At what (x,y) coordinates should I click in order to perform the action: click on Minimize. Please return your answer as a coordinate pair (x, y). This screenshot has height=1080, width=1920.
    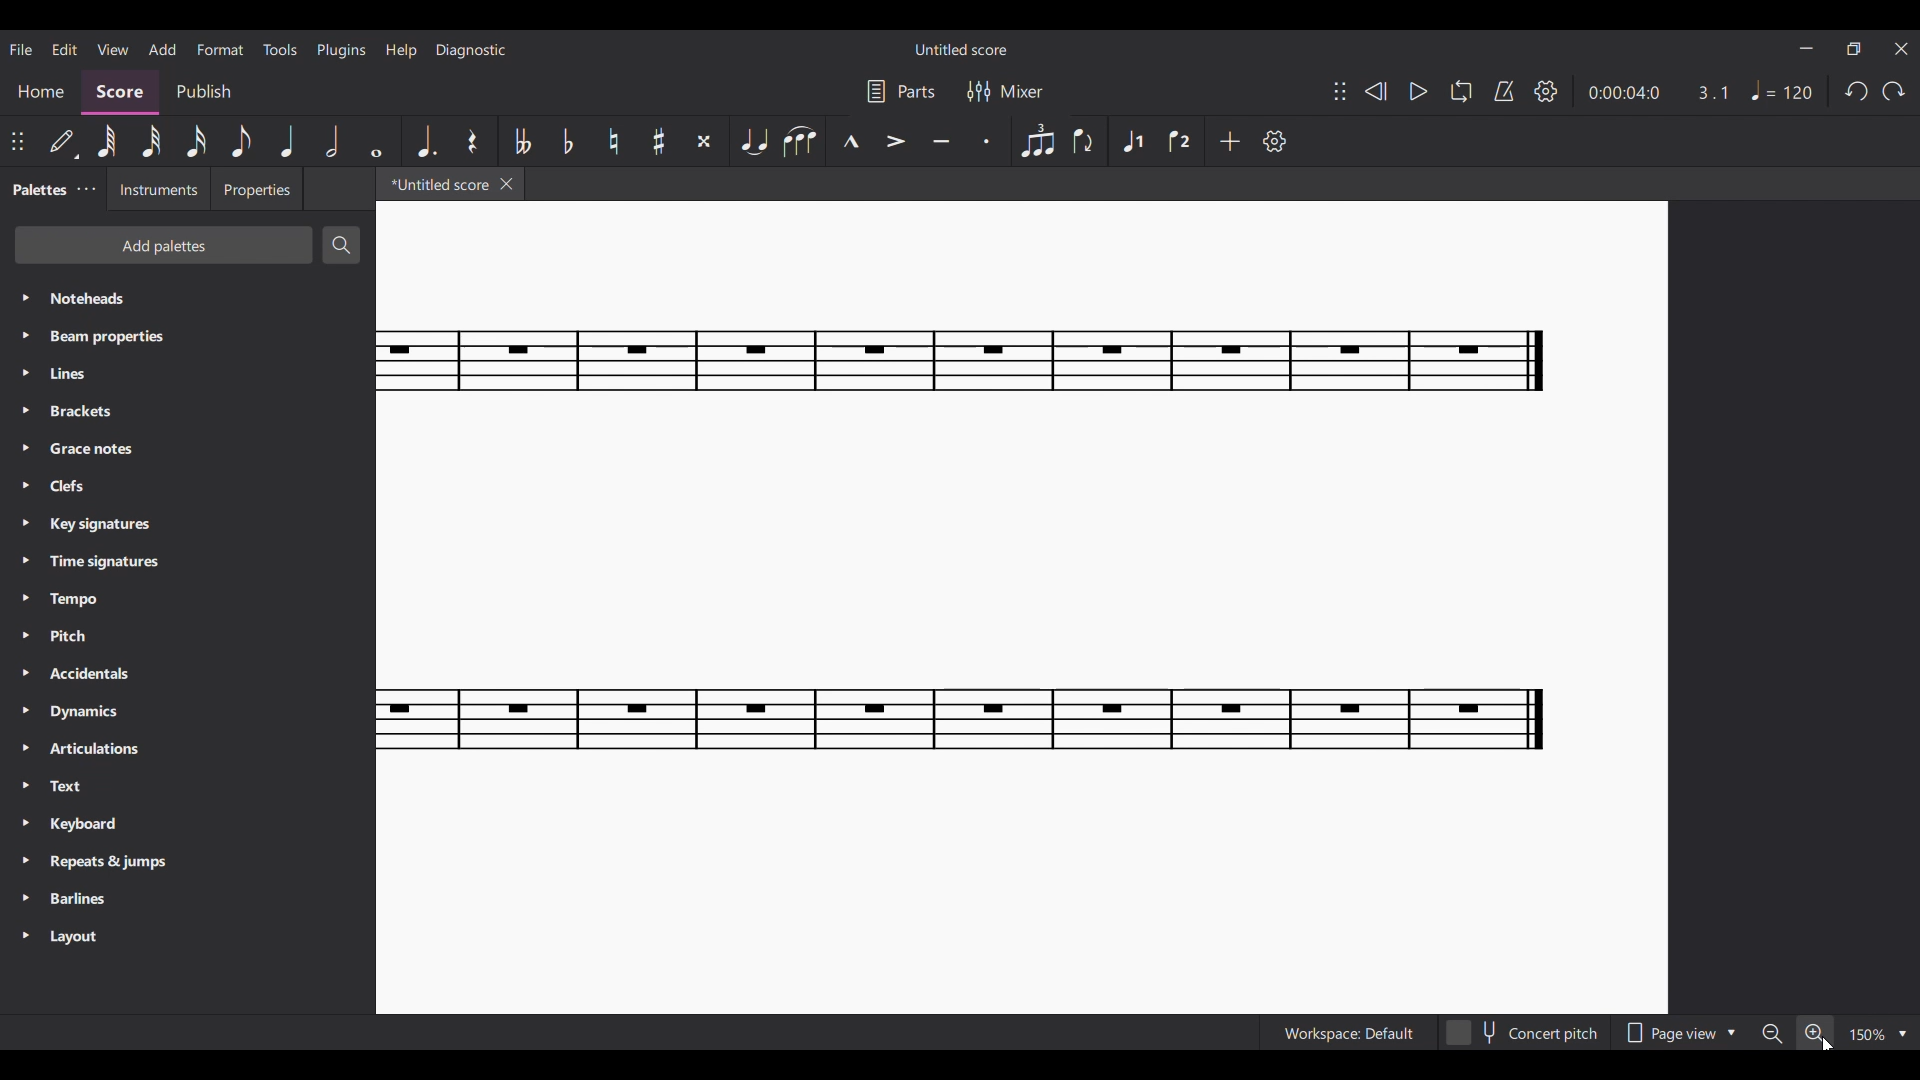
    Looking at the image, I should click on (1807, 49).